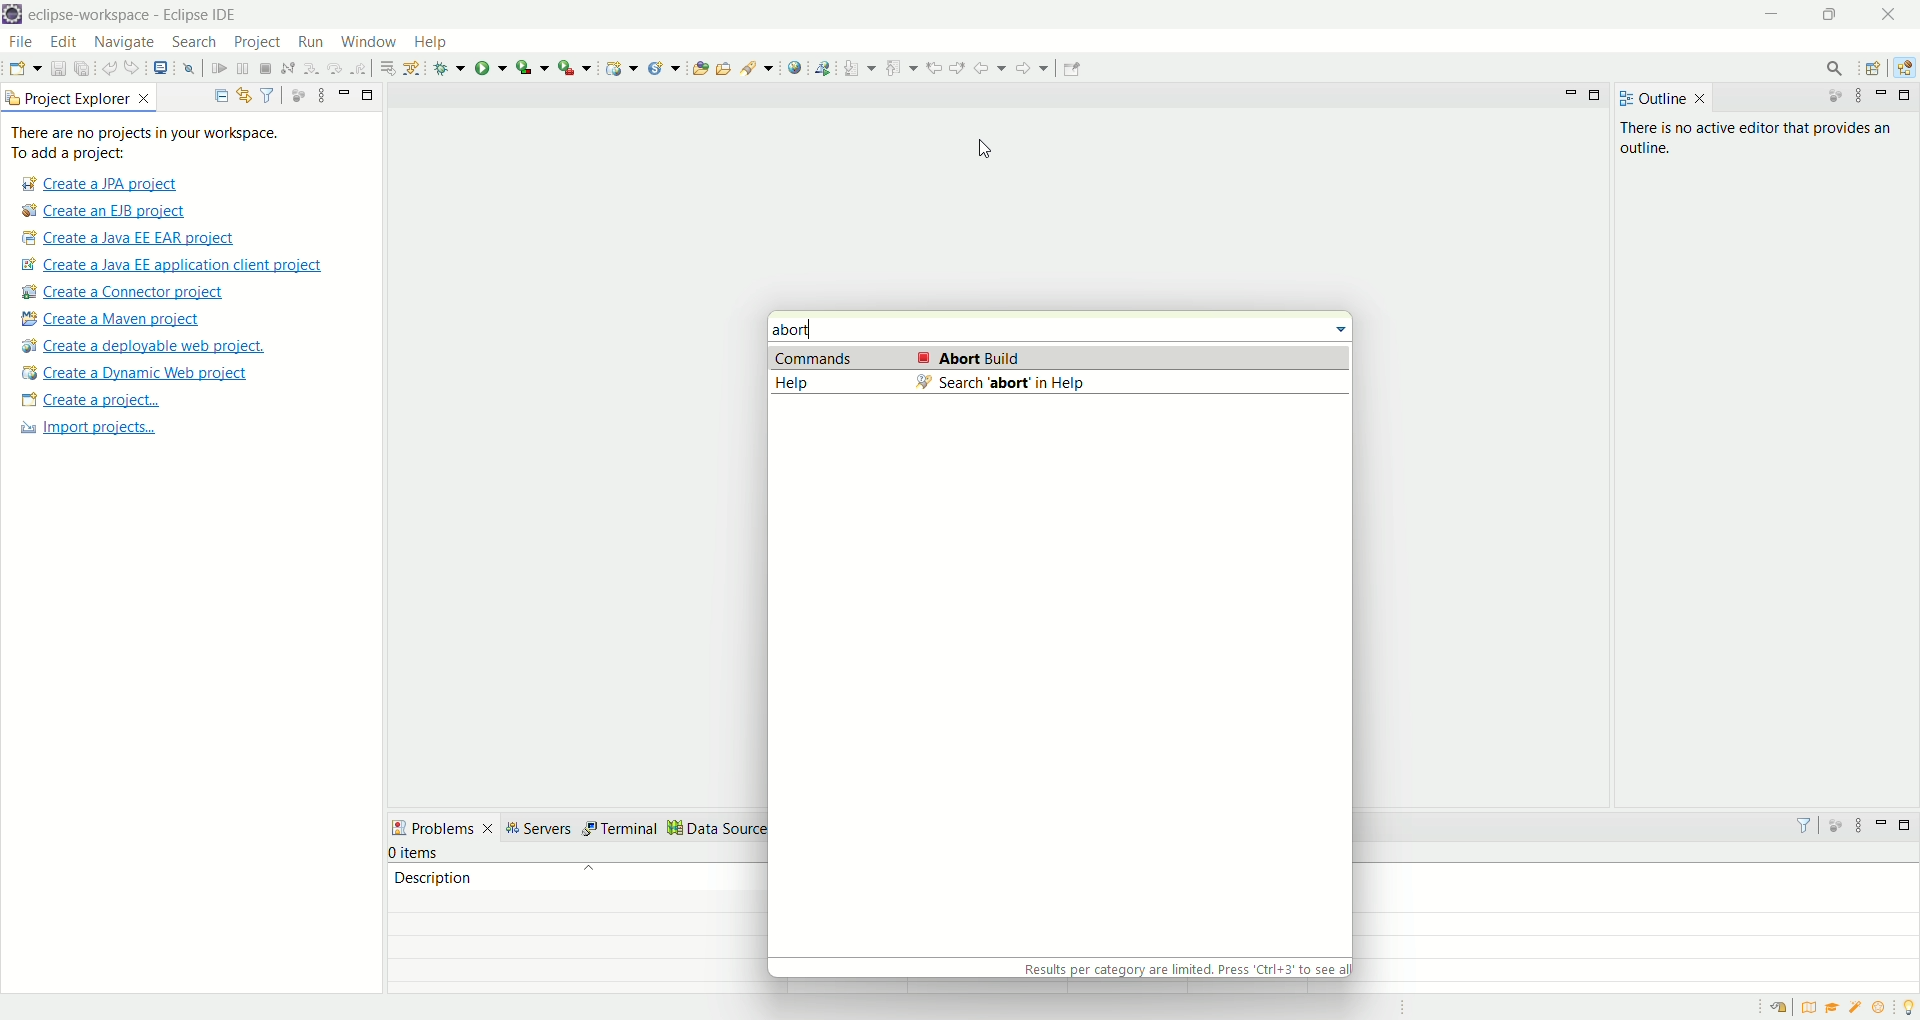 The height and width of the screenshot is (1020, 1920). Describe the element at coordinates (241, 69) in the screenshot. I see `suspend` at that location.